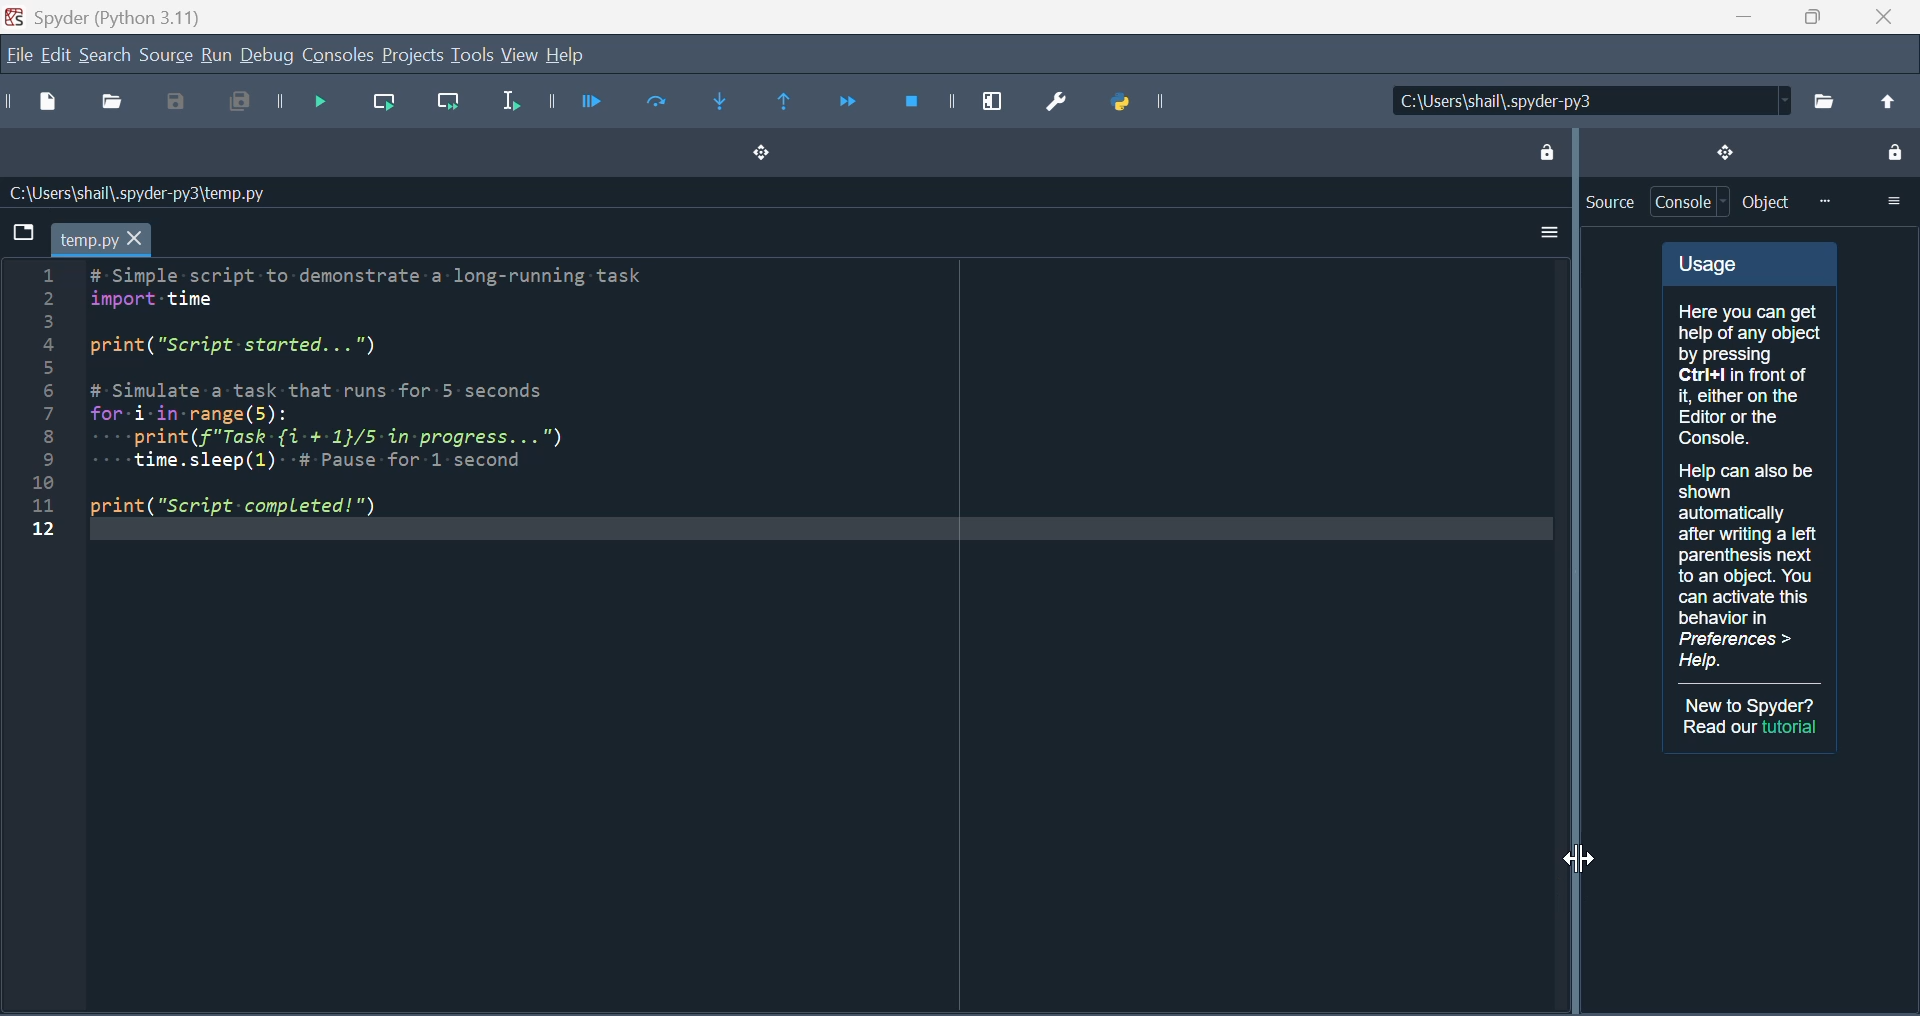 The width and height of the screenshot is (1920, 1016). Describe the element at coordinates (1805, 17) in the screenshot. I see `Maximise` at that location.